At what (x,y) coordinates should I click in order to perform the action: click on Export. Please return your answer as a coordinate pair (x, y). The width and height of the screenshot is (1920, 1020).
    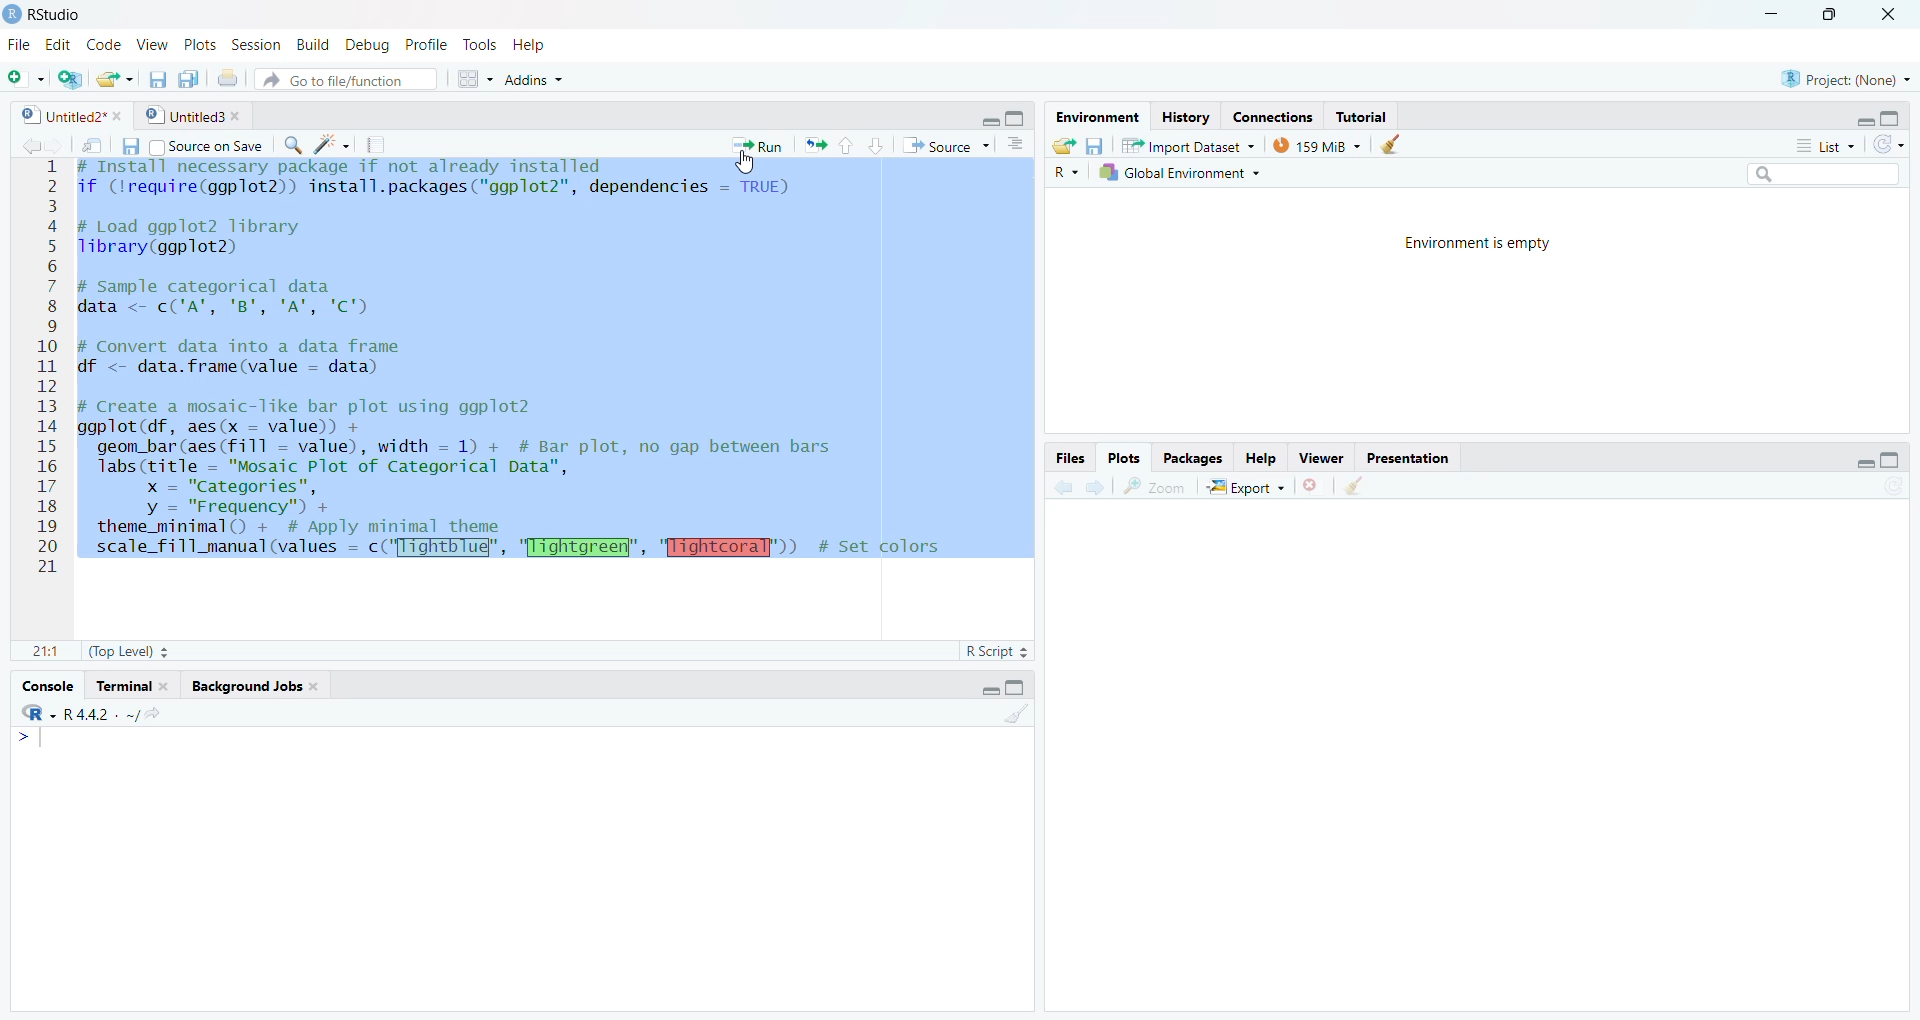
    Looking at the image, I should click on (1247, 486).